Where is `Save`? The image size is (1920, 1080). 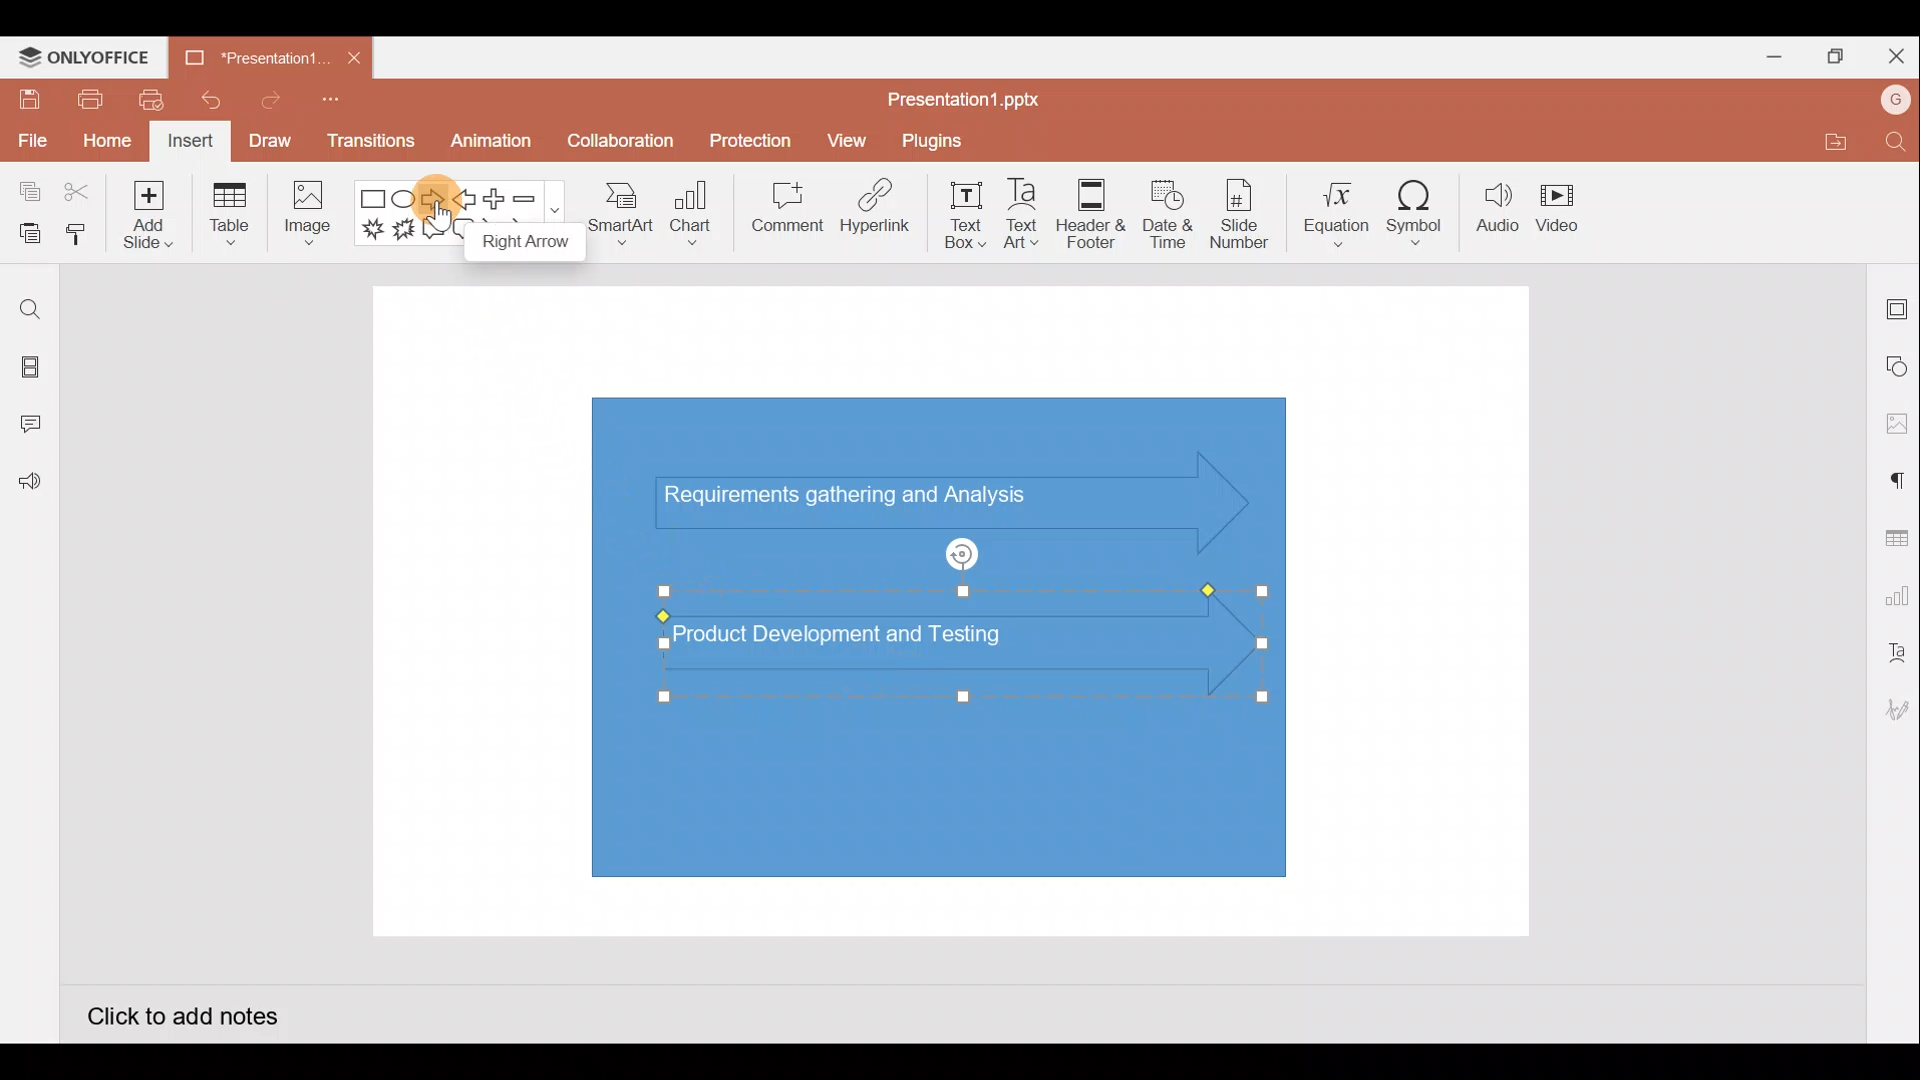
Save is located at coordinates (26, 98).